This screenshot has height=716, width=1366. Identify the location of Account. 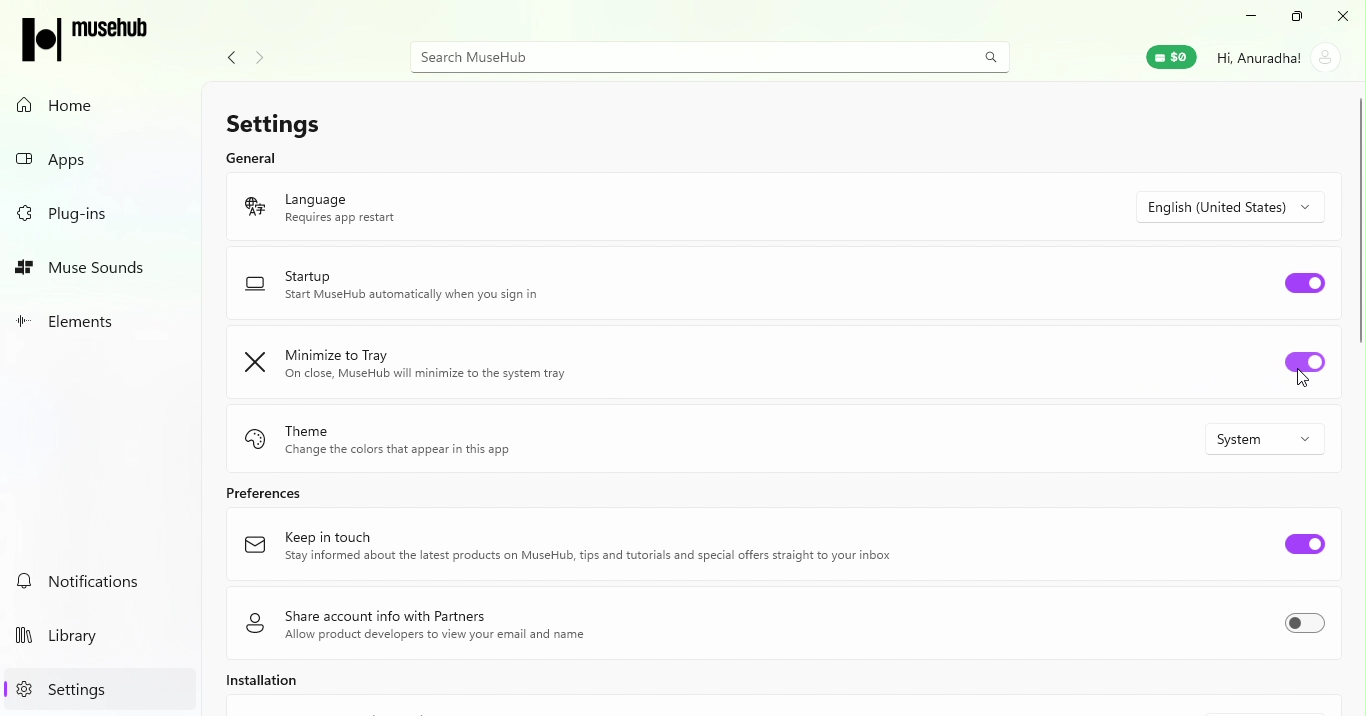
(1274, 60).